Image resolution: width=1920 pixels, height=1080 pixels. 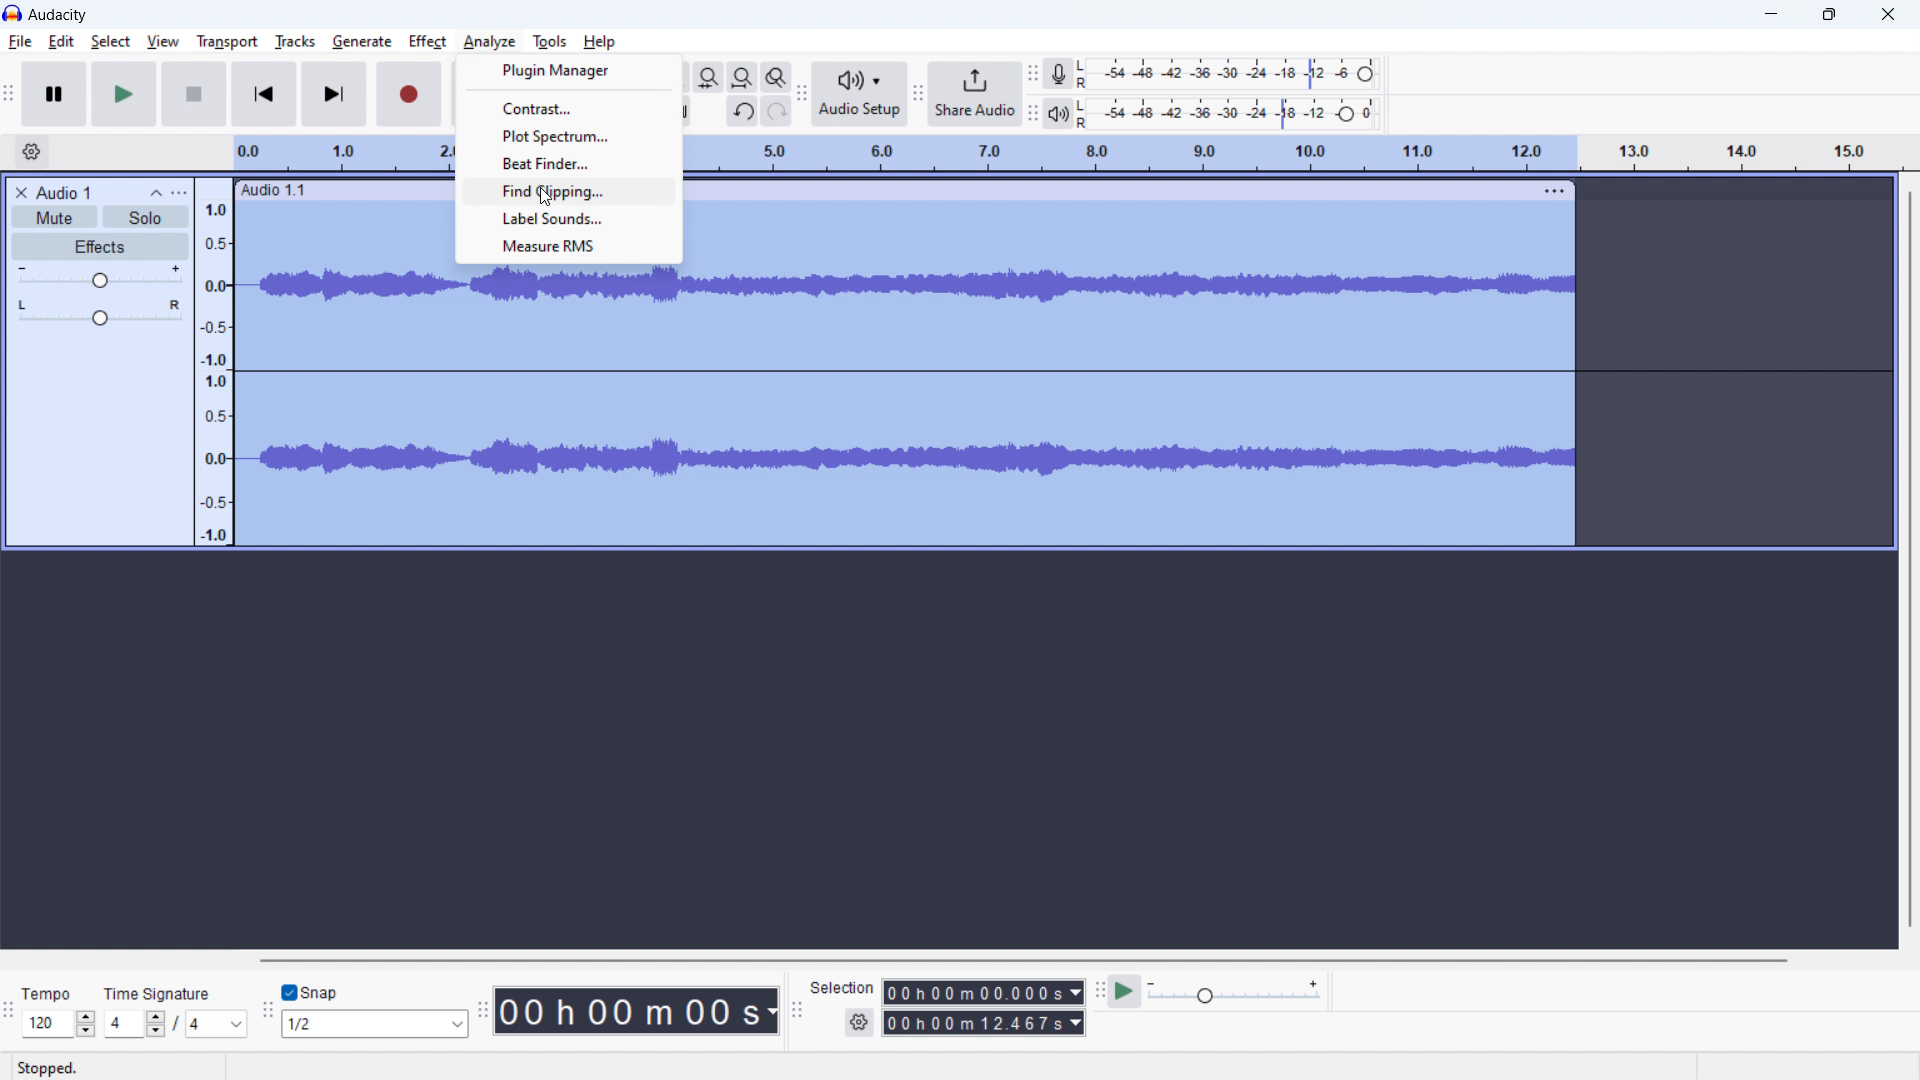 I want to click on solo, so click(x=145, y=217).